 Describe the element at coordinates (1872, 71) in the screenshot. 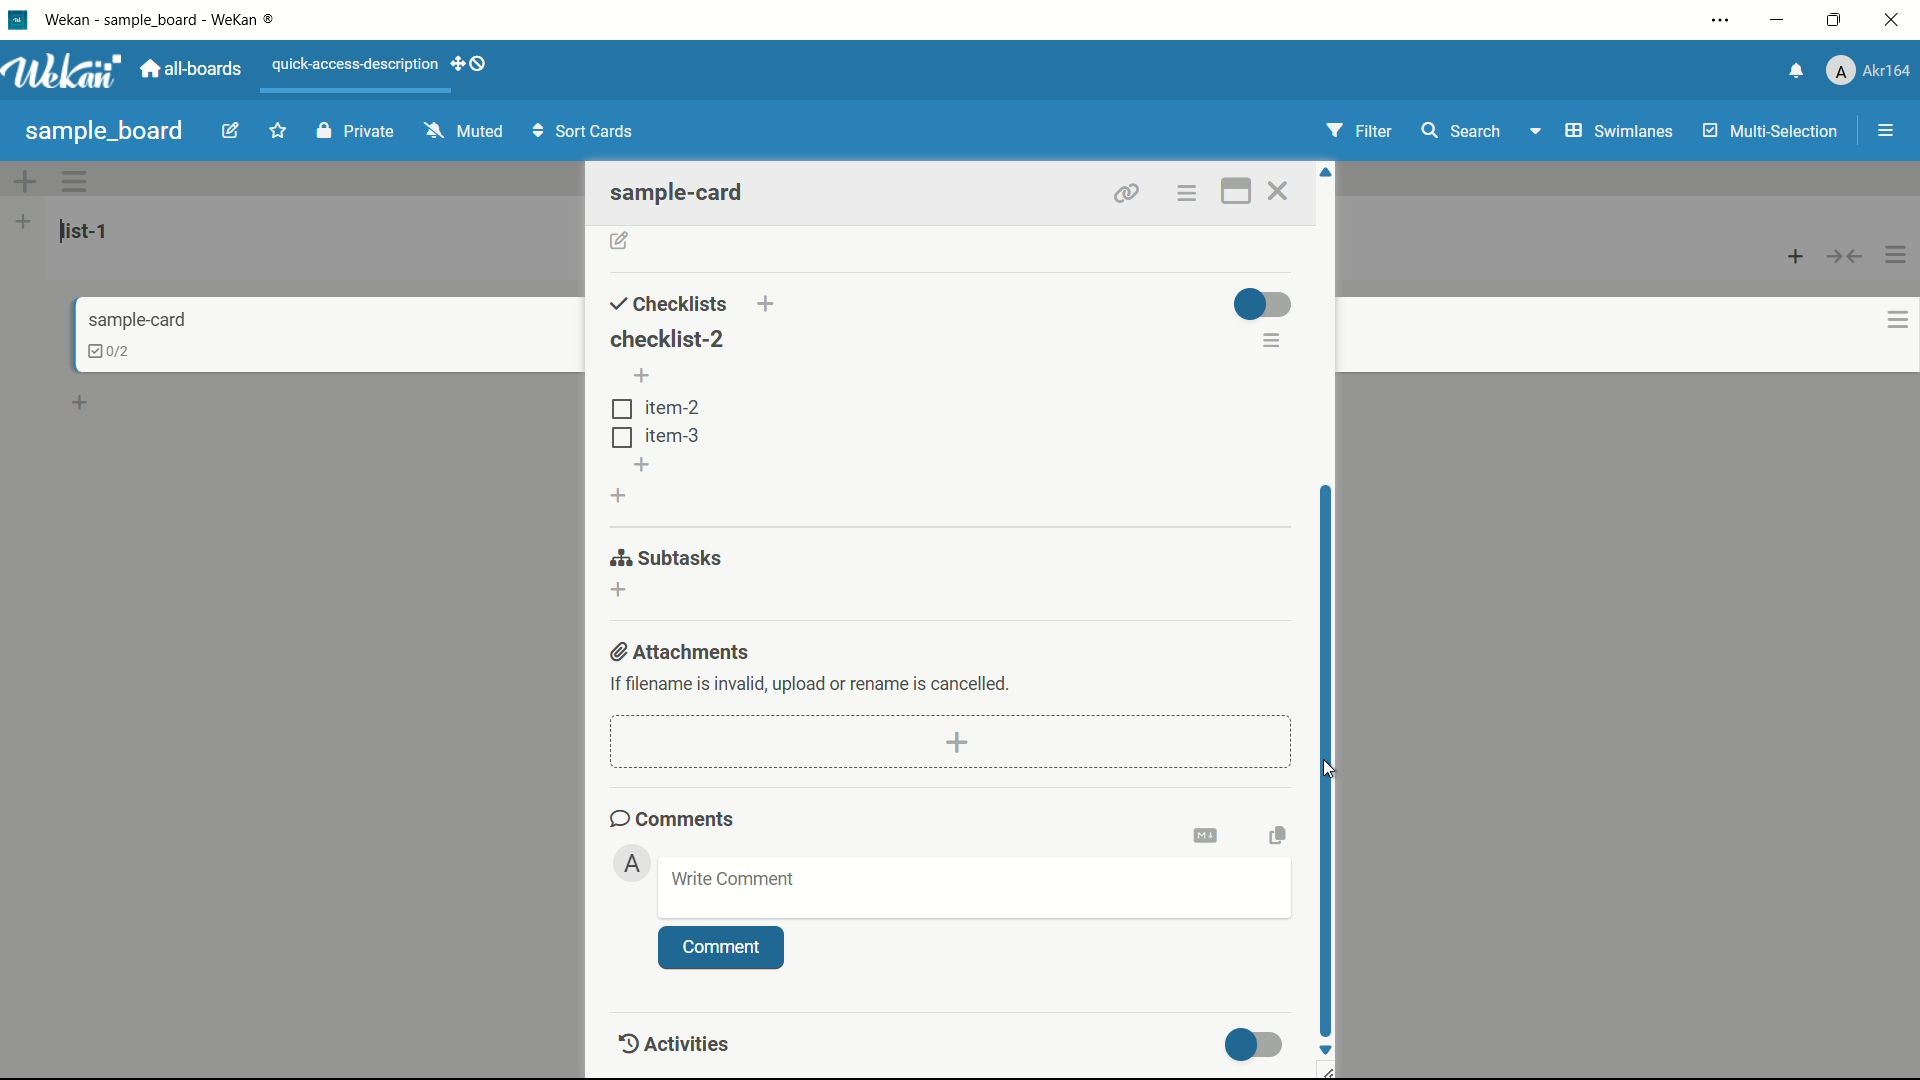

I see `profile` at that location.